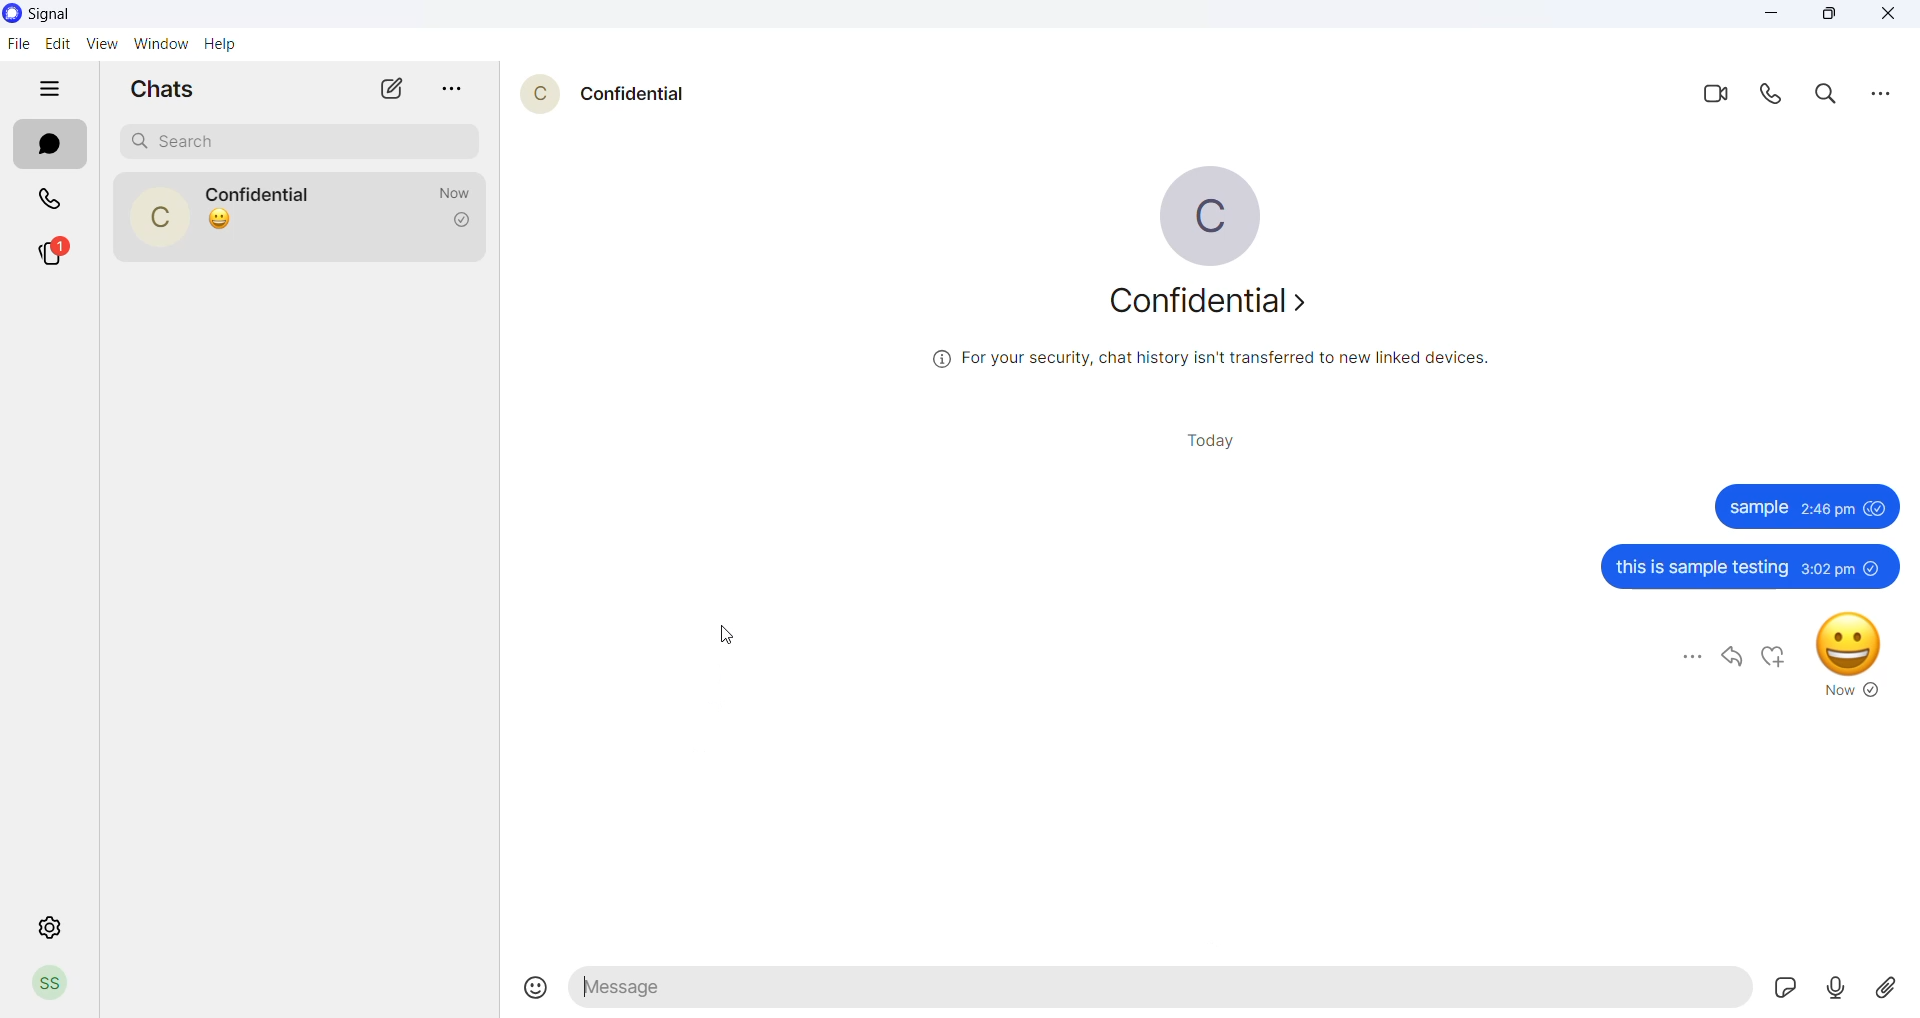  What do you see at coordinates (53, 984) in the screenshot?
I see `profile` at bounding box center [53, 984].